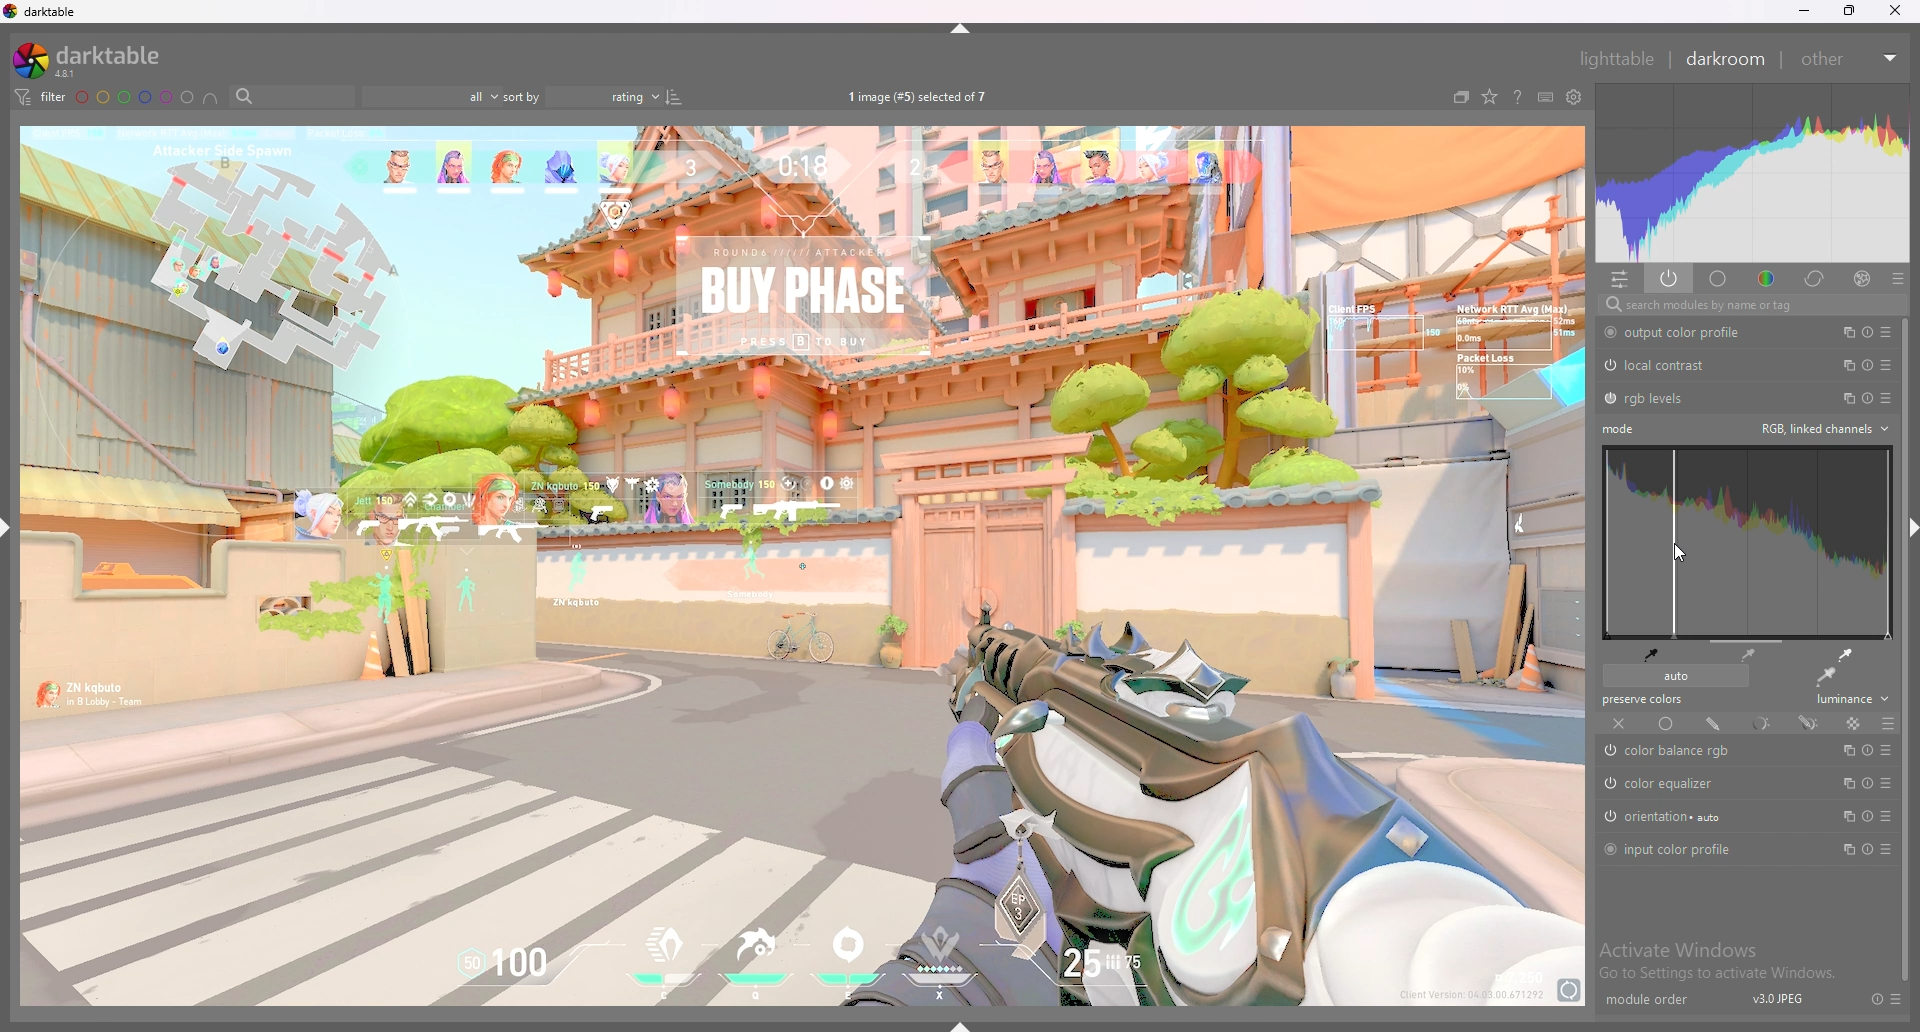 This screenshot has width=1920, height=1032. Describe the element at coordinates (1825, 677) in the screenshot. I see `apply auto` at that location.